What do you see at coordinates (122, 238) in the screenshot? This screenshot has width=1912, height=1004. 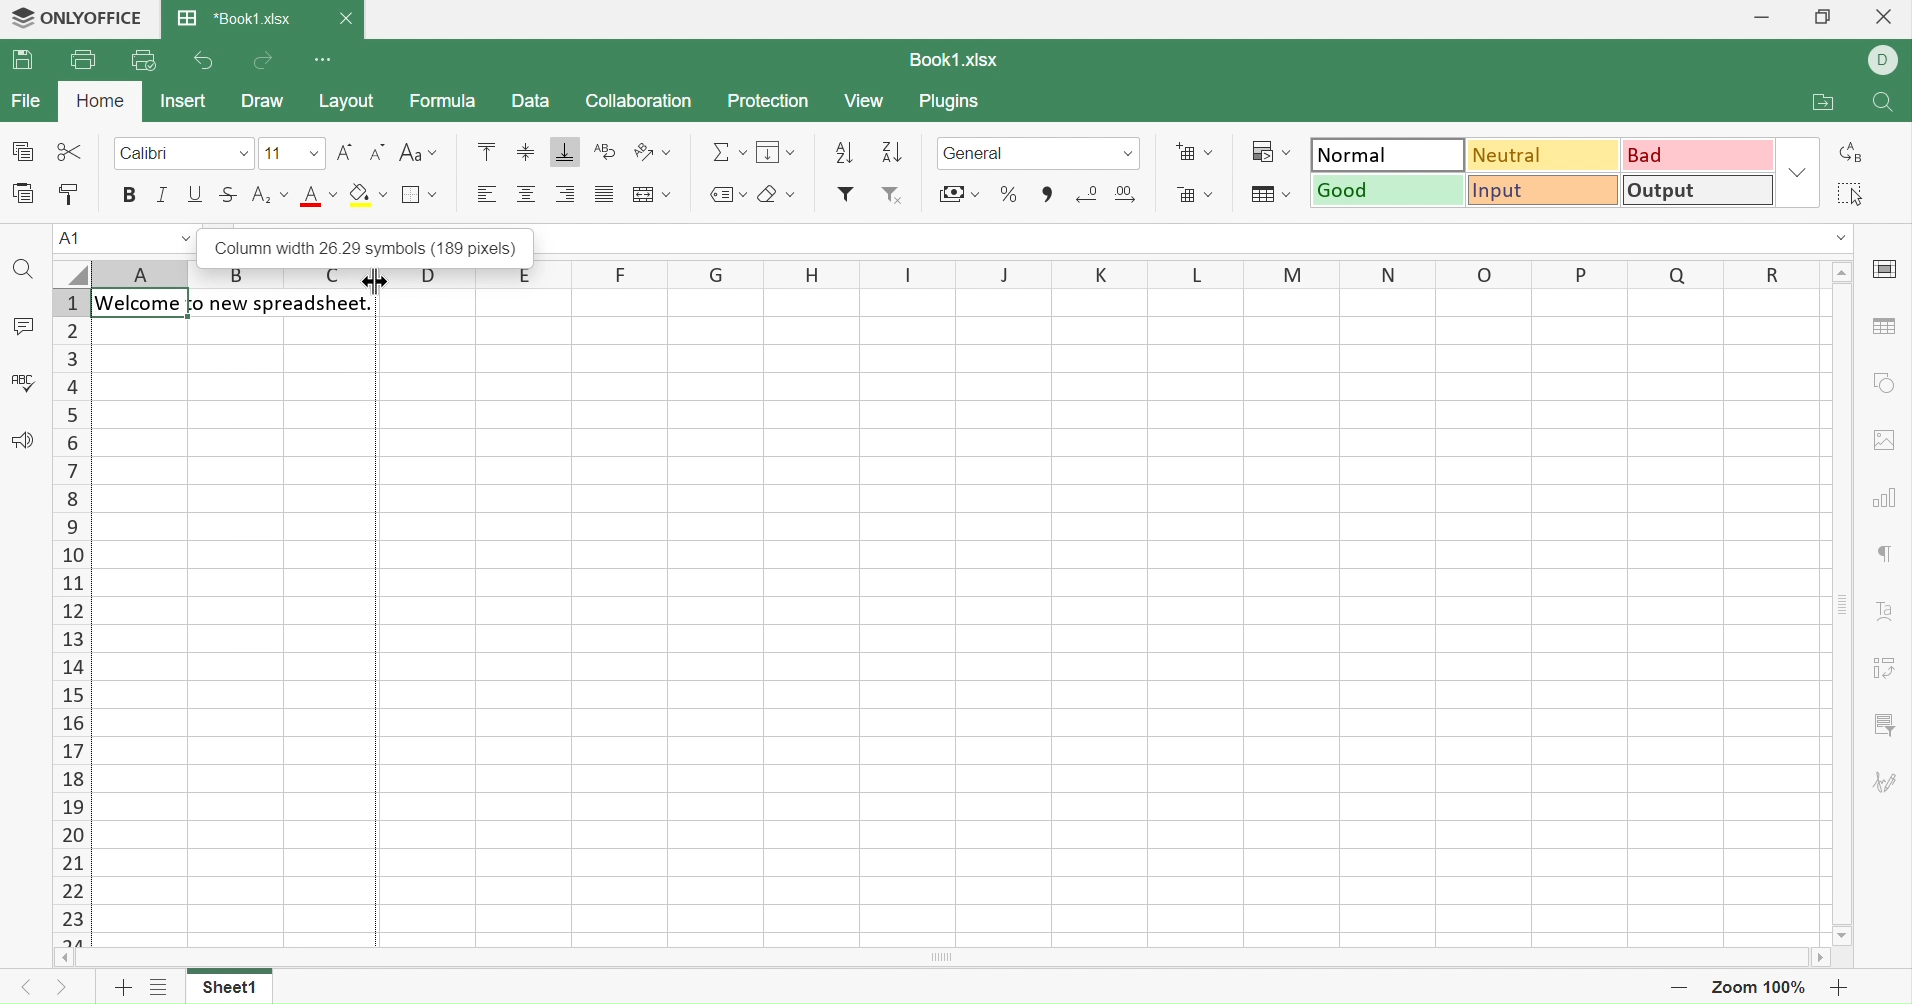 I see `A1` at bounding box center [122, 238].